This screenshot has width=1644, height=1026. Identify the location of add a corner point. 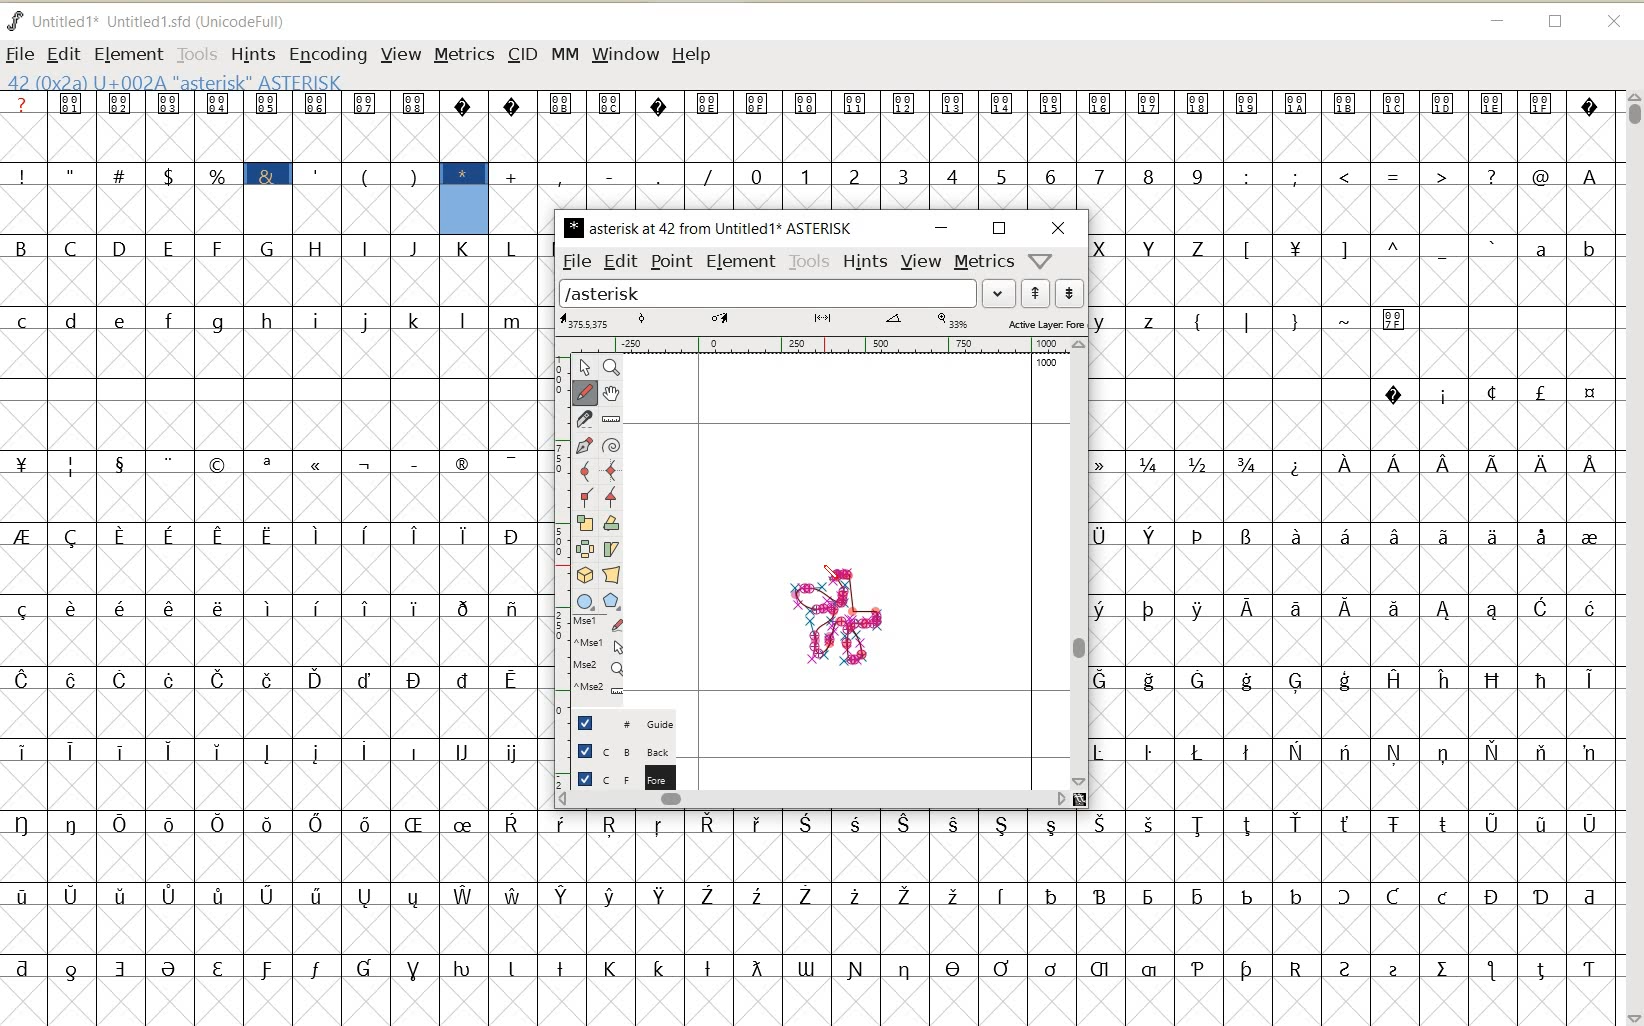
(585, 496).